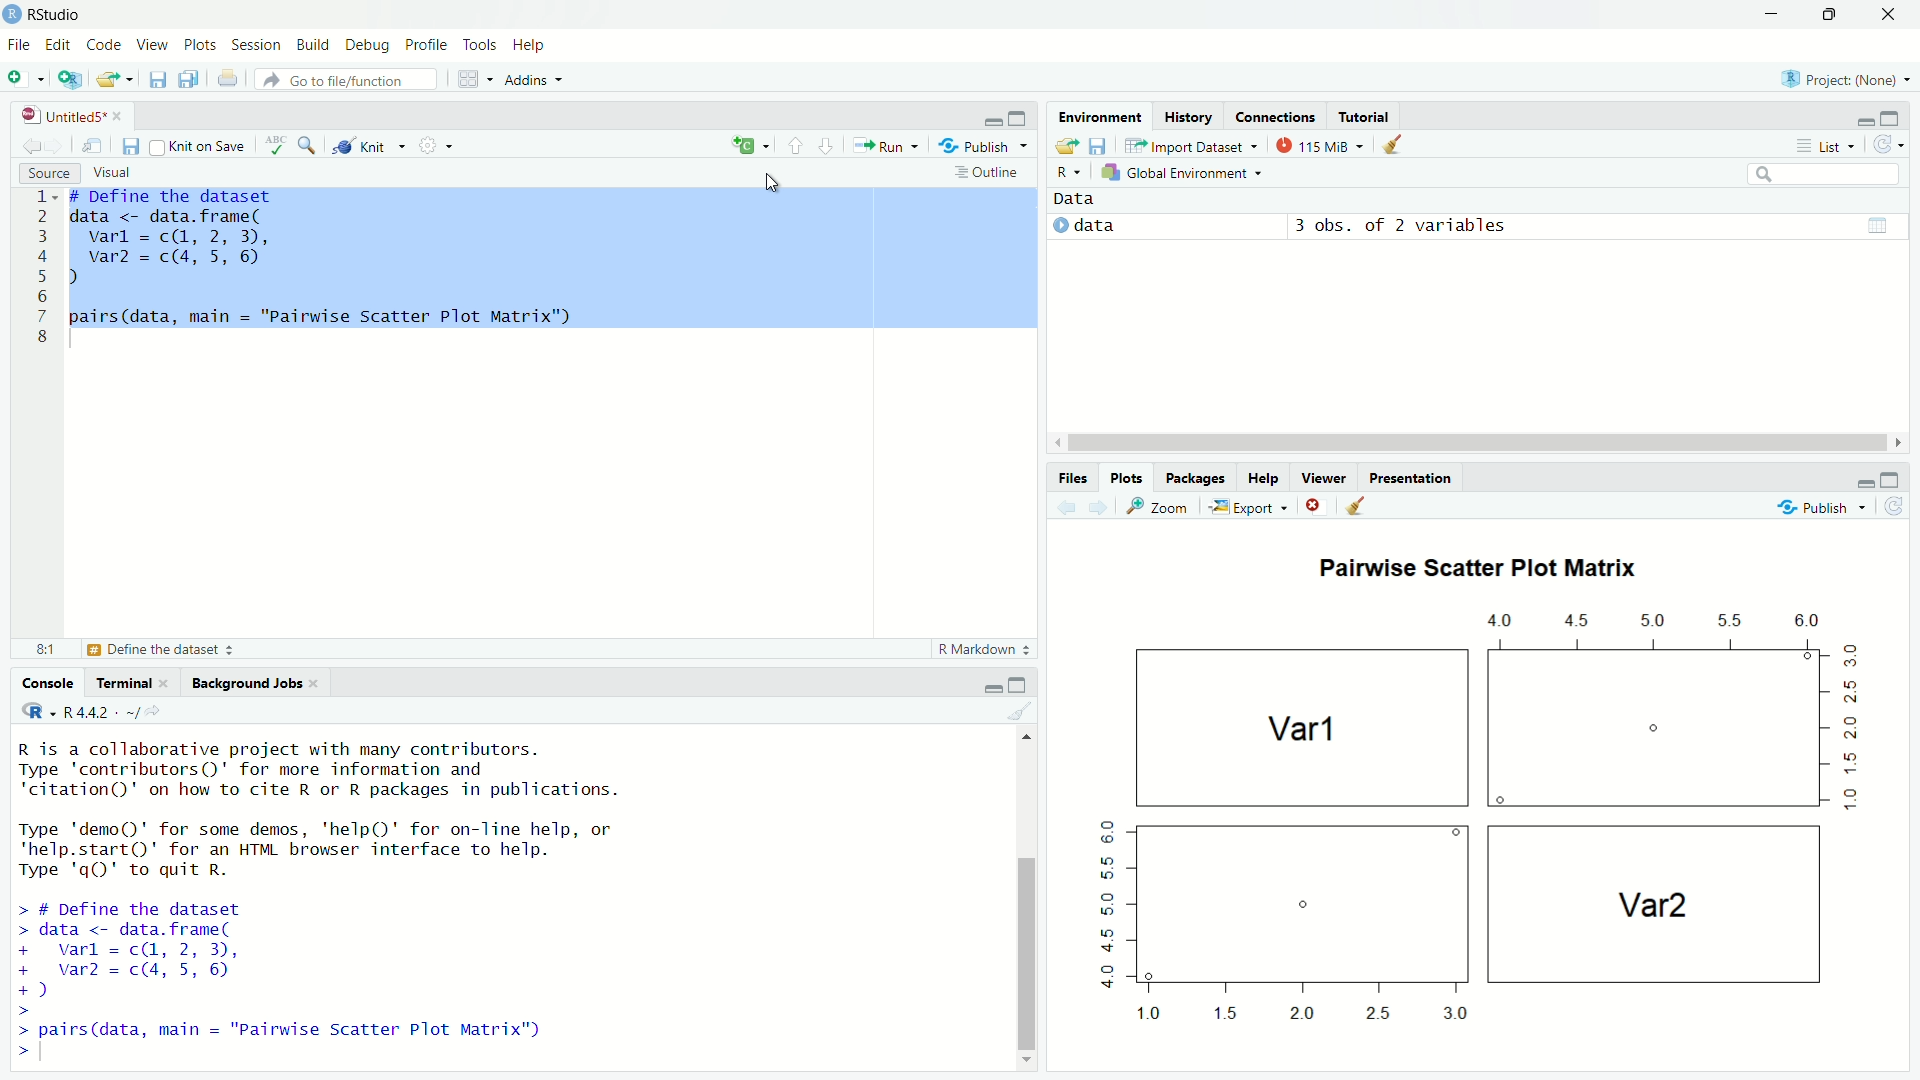 The height and width of the screenshot is (1080, 1920). What do you see at coordinates (1893, 506) in the screenshot?
I see `Refresh current plot` at bounding box center [1893, 506].